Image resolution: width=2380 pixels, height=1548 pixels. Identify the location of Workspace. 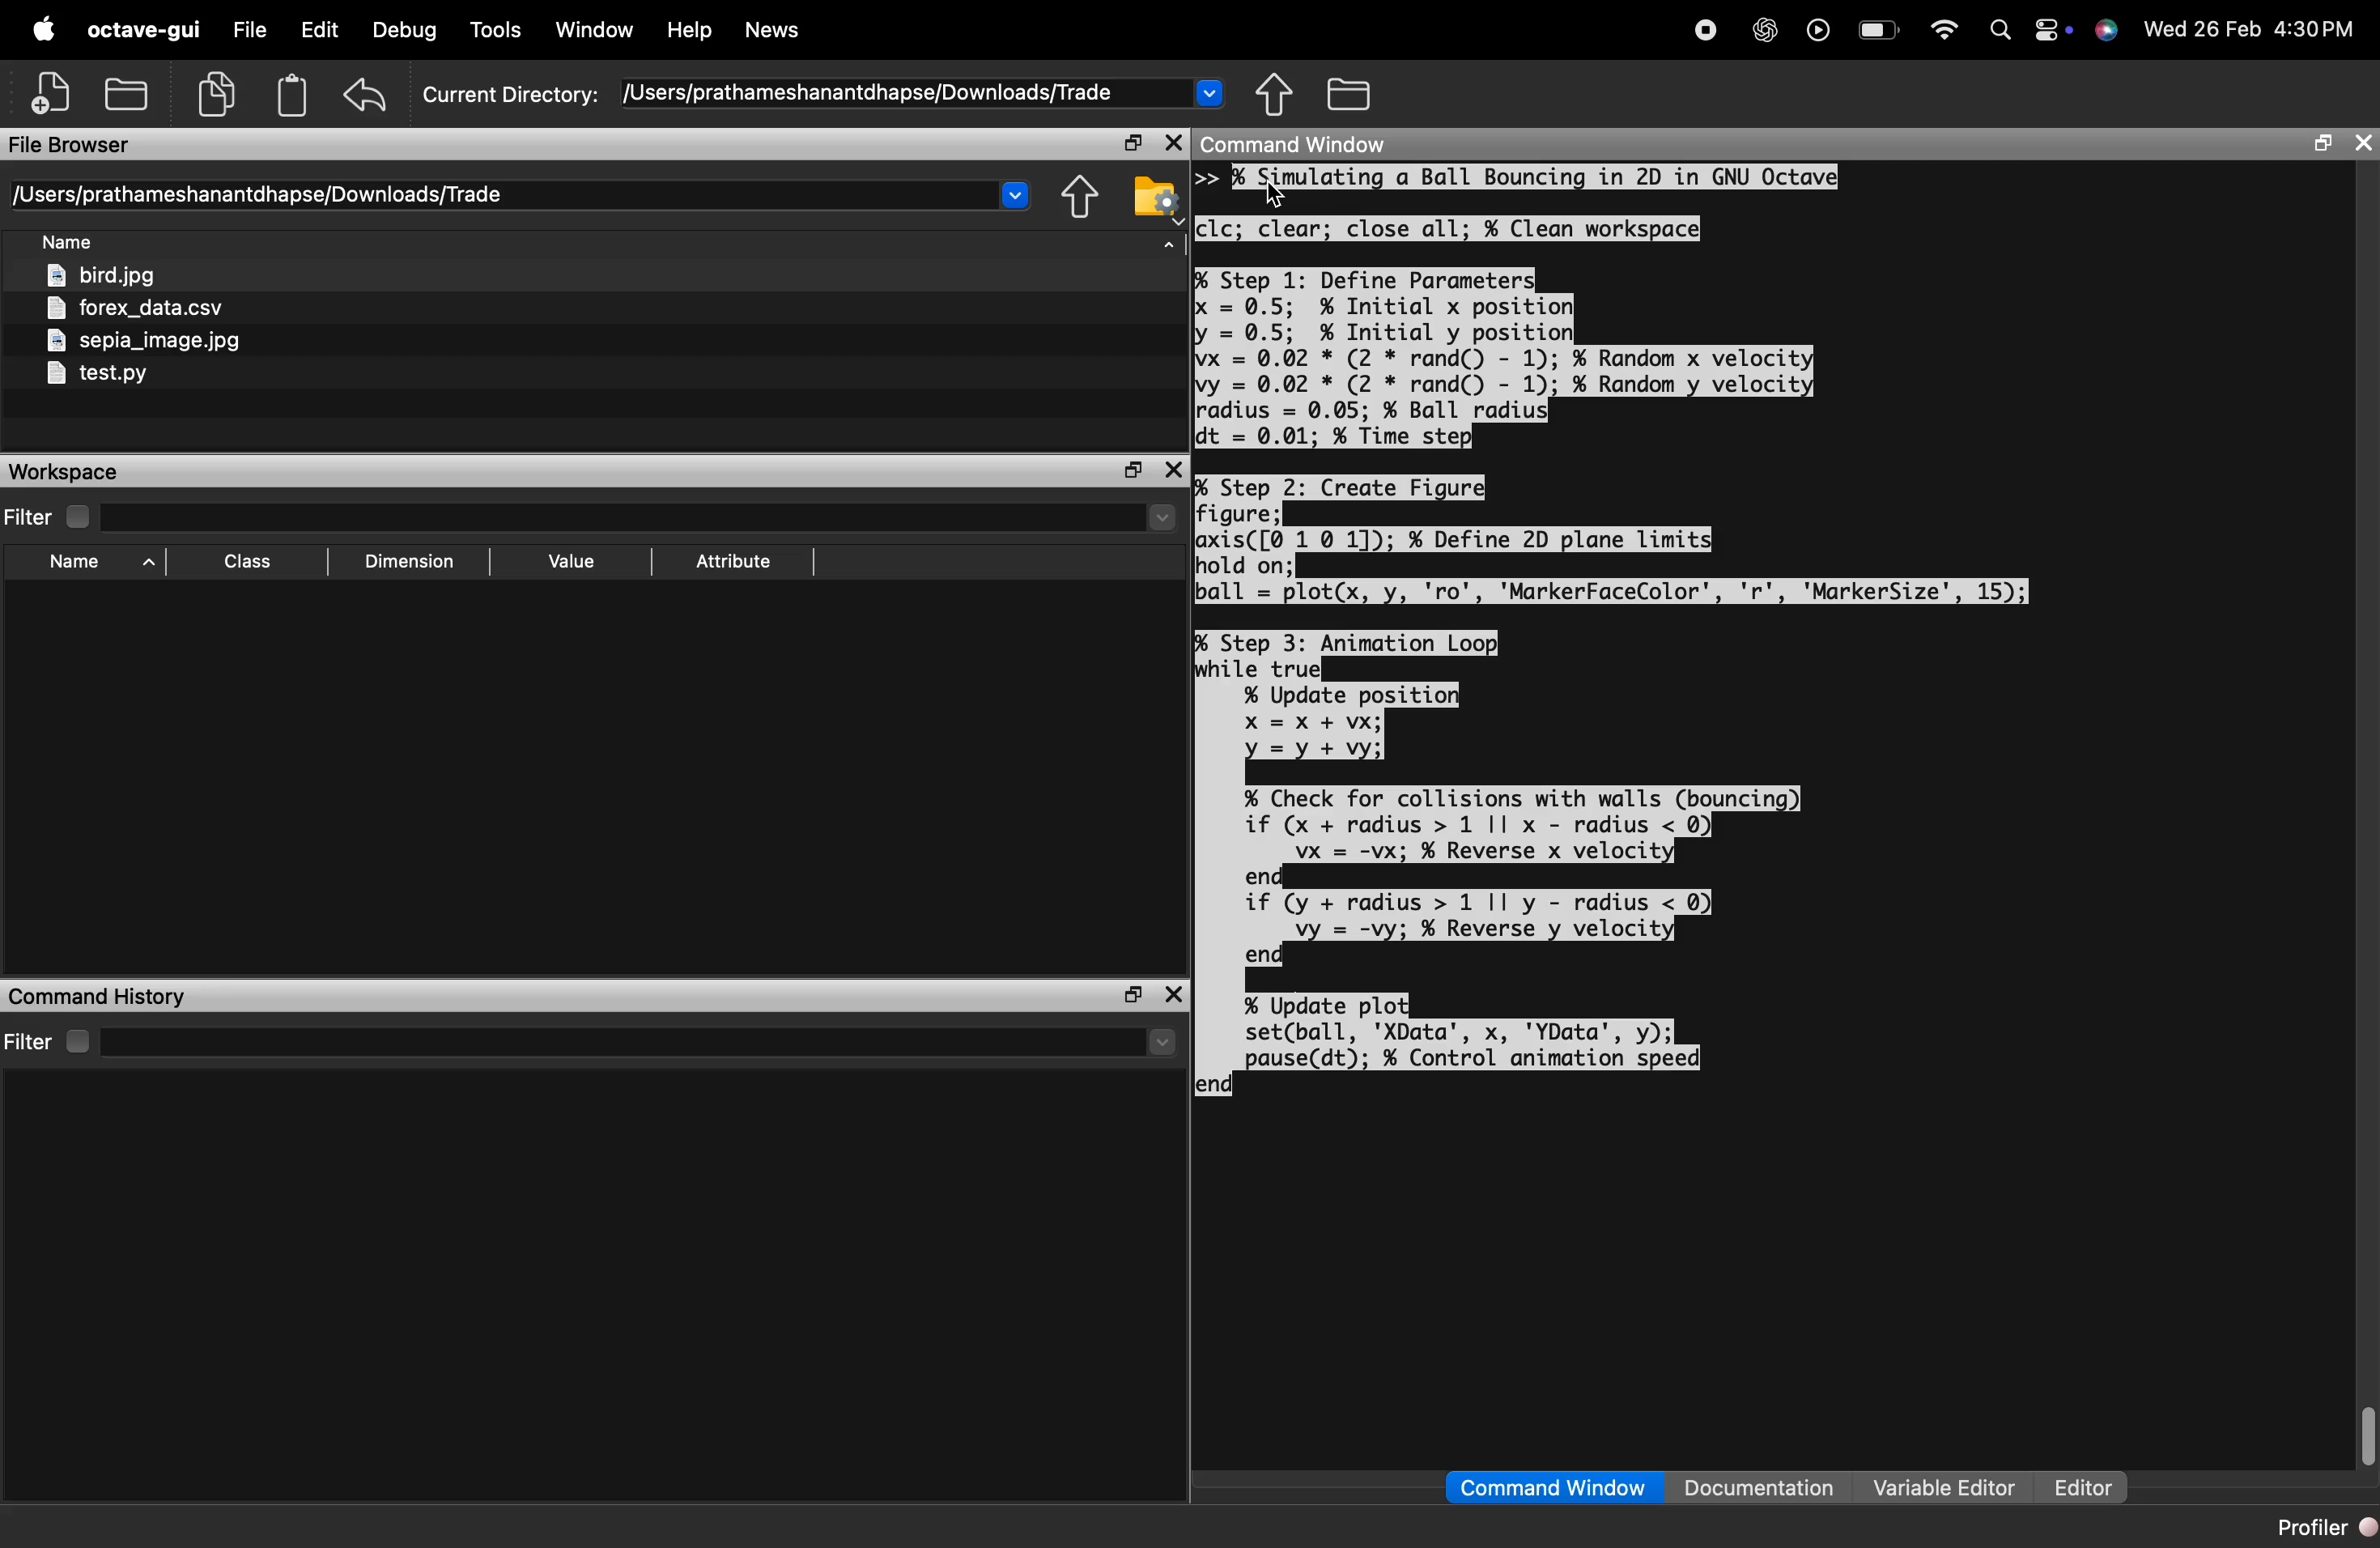
(64, 473).